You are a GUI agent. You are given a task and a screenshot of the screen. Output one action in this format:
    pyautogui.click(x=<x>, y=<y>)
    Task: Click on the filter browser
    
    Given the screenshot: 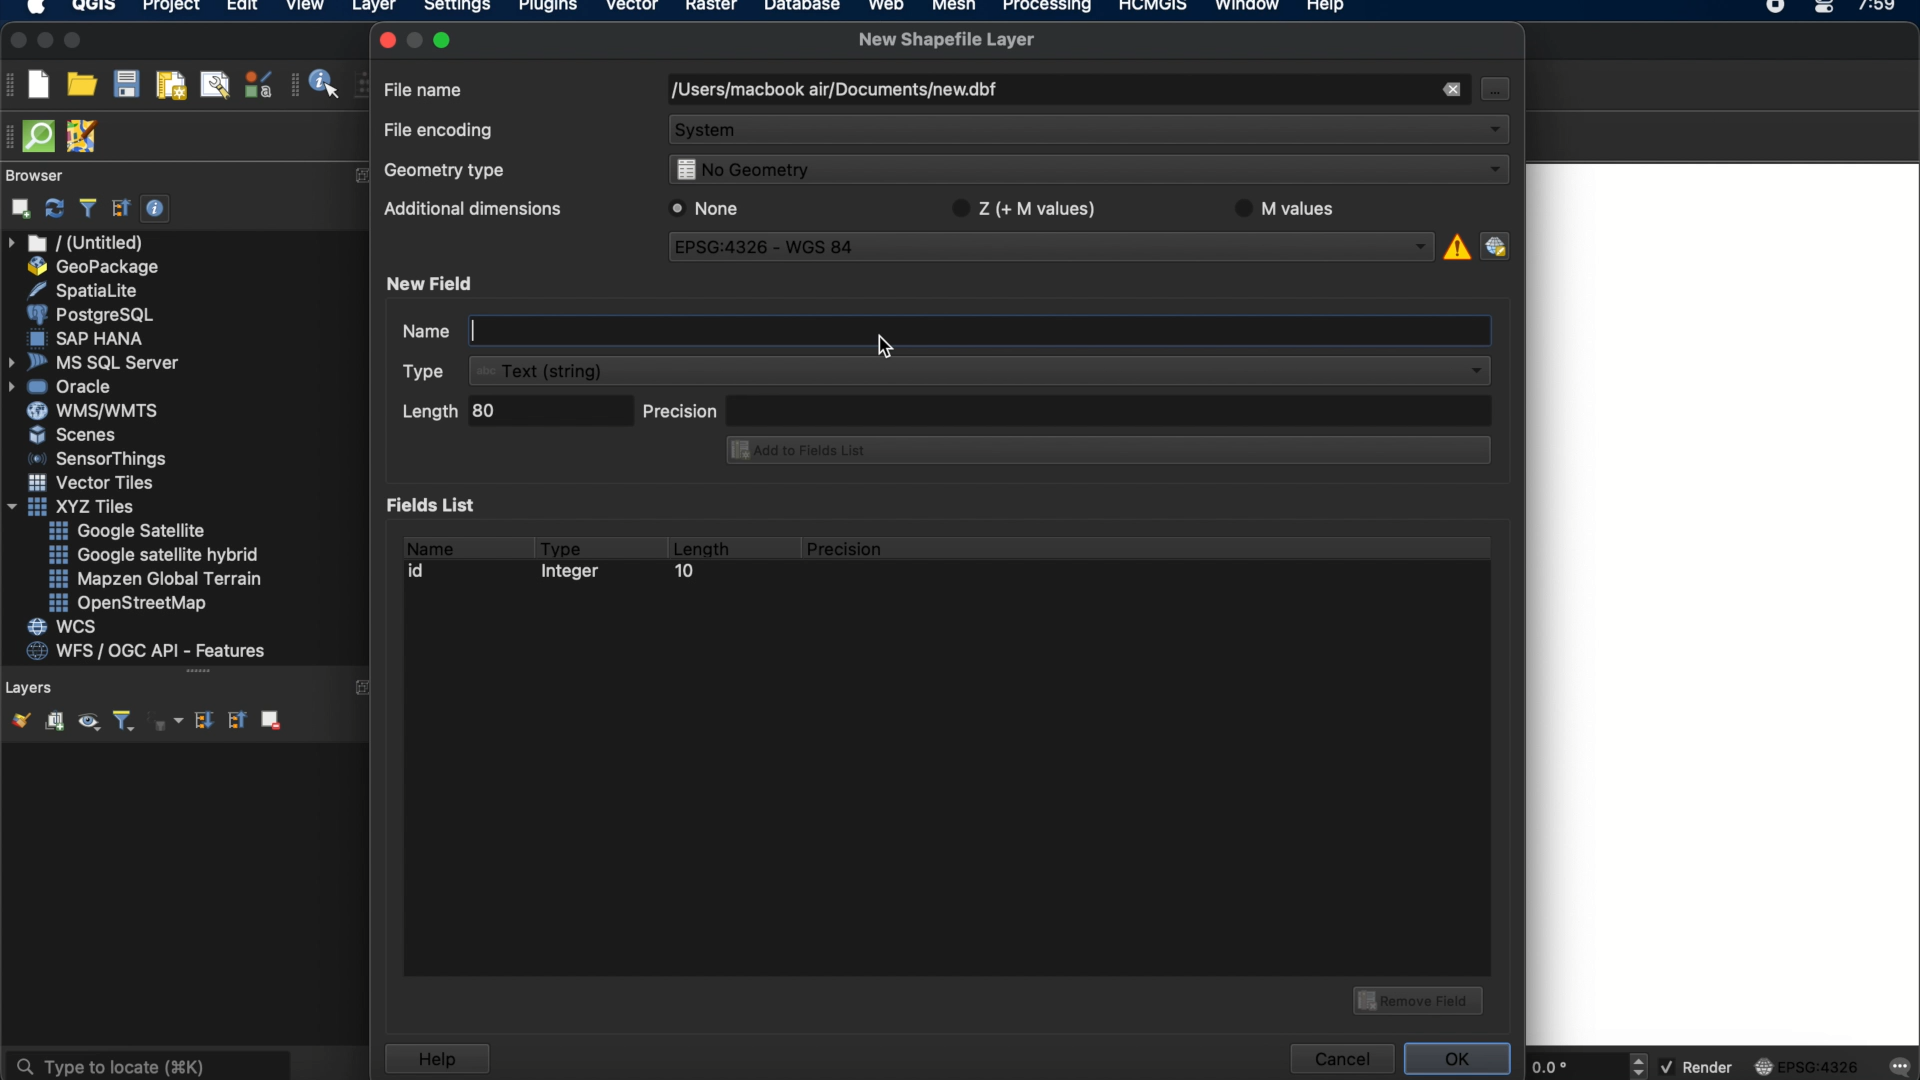 What is the action you would take?
    pyautogui.click(x=87, y=208)
    